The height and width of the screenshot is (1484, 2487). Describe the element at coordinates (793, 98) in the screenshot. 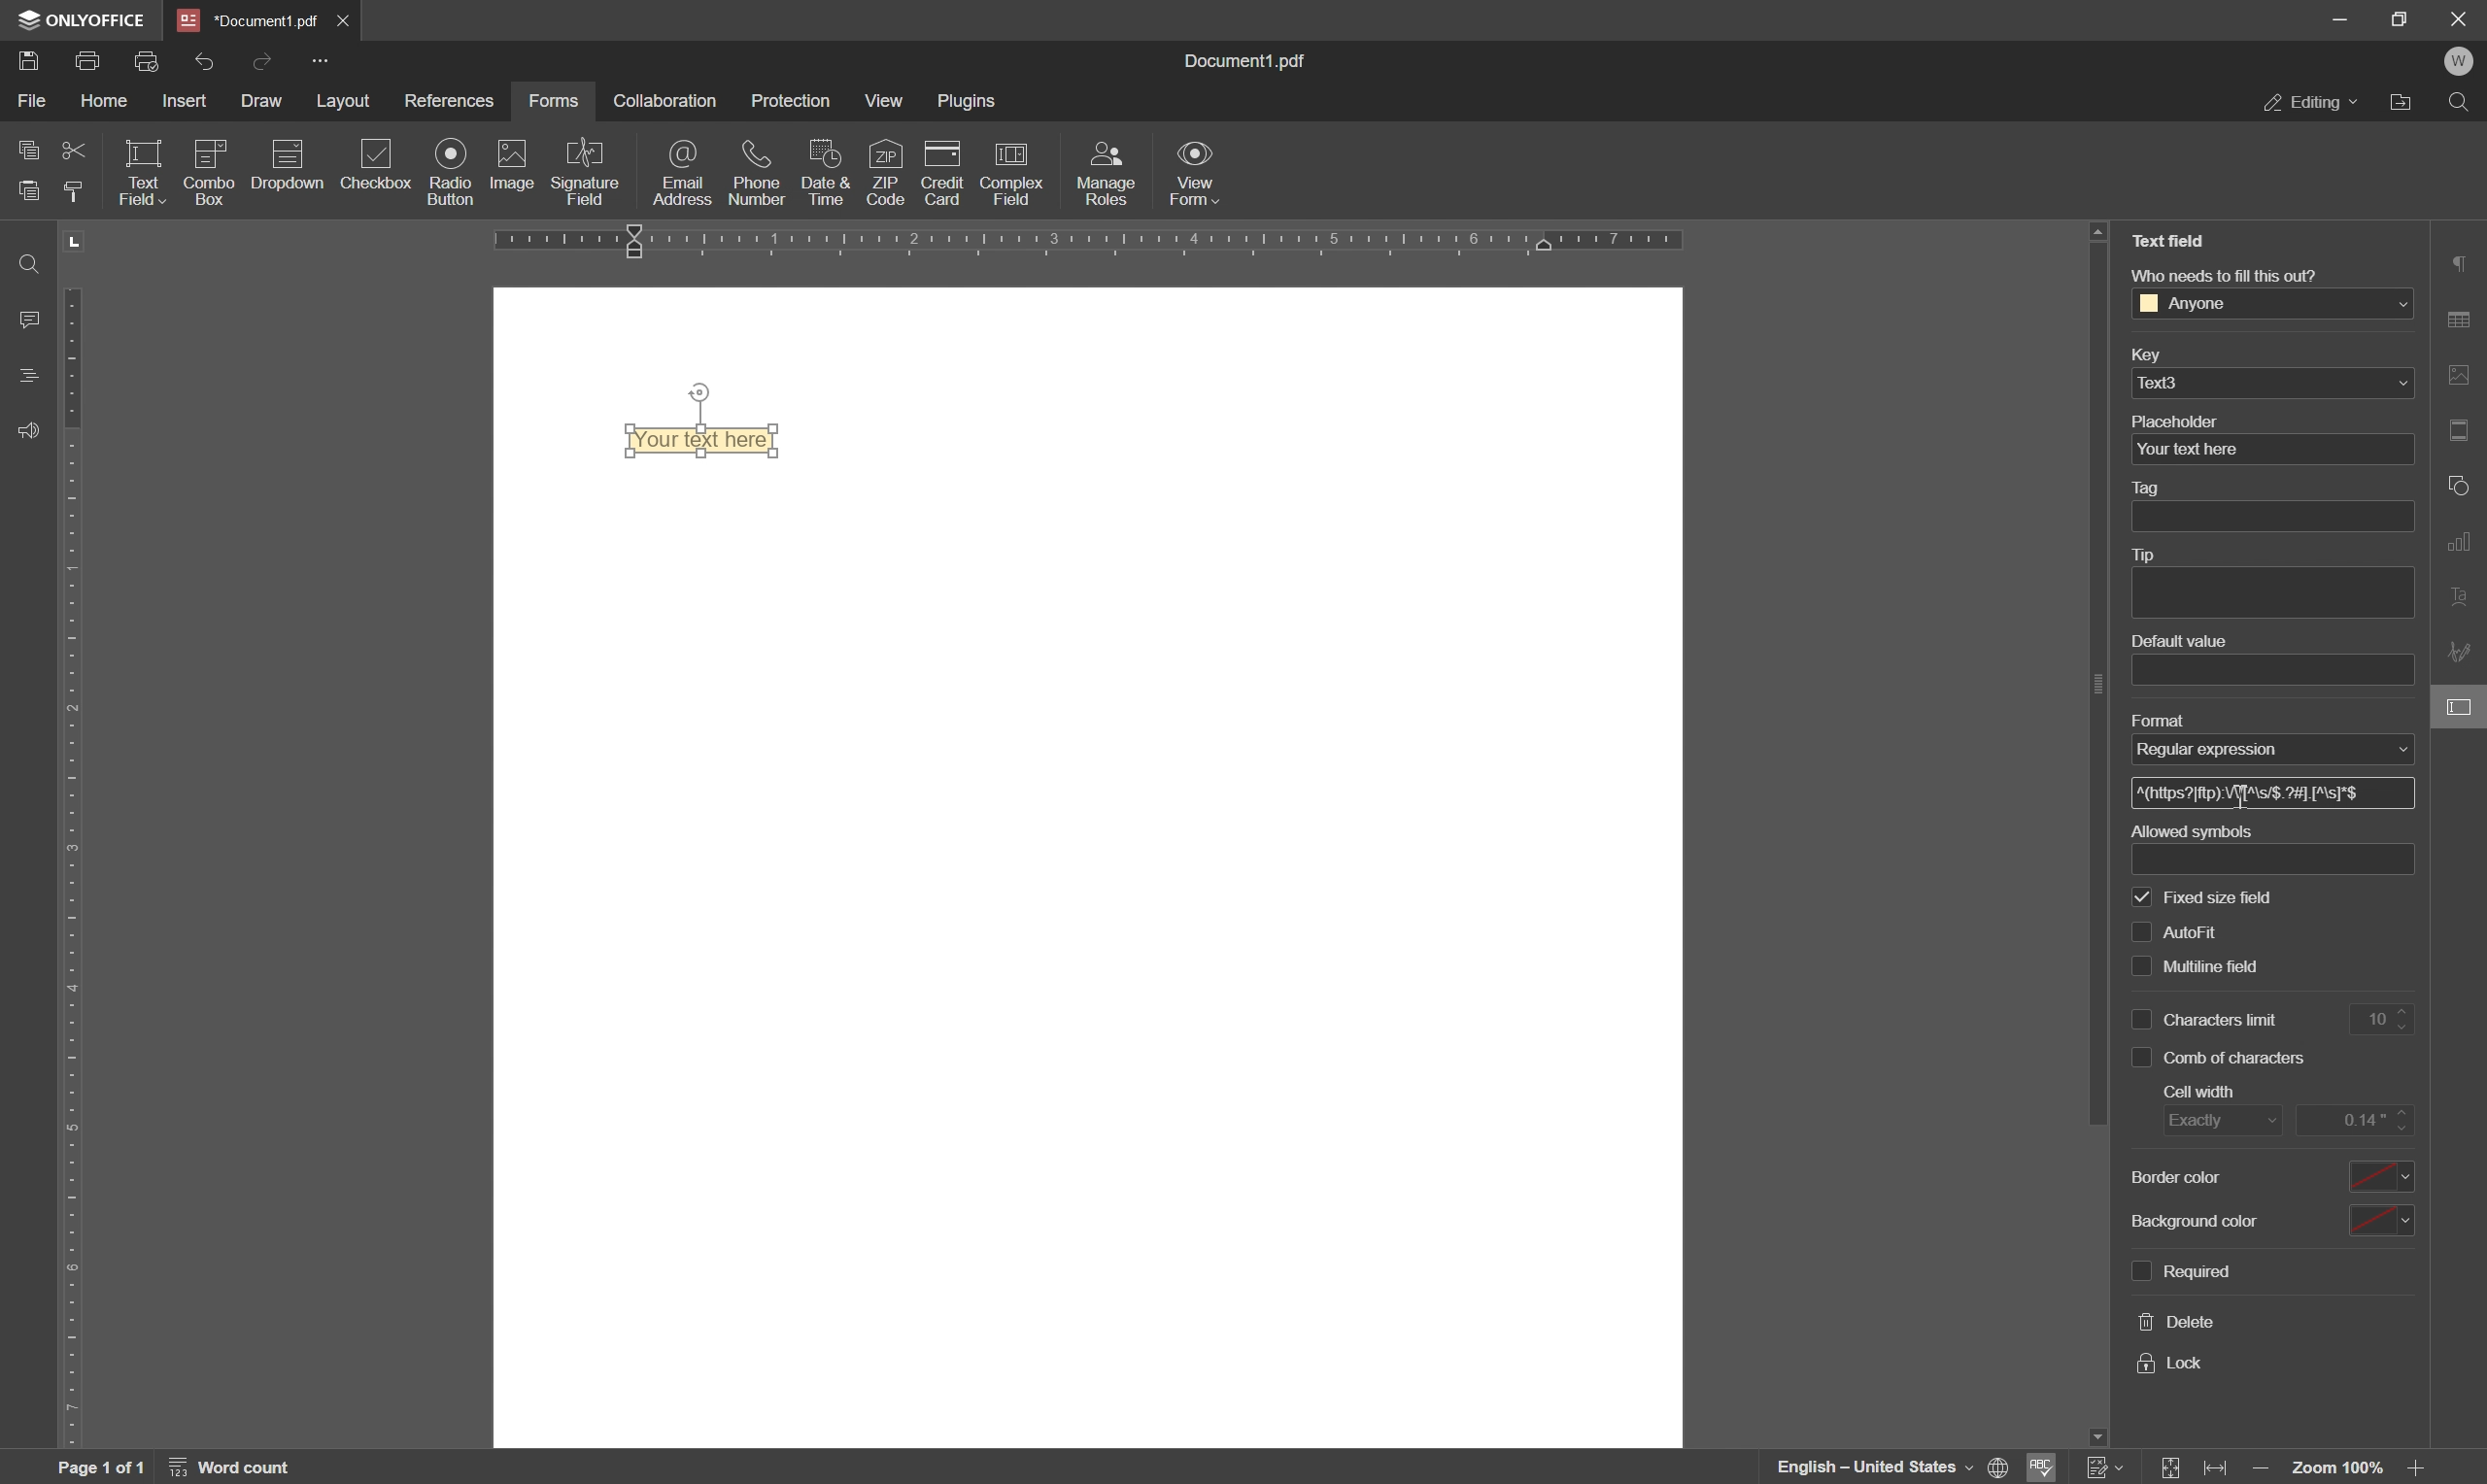

I see `protection` at that location.